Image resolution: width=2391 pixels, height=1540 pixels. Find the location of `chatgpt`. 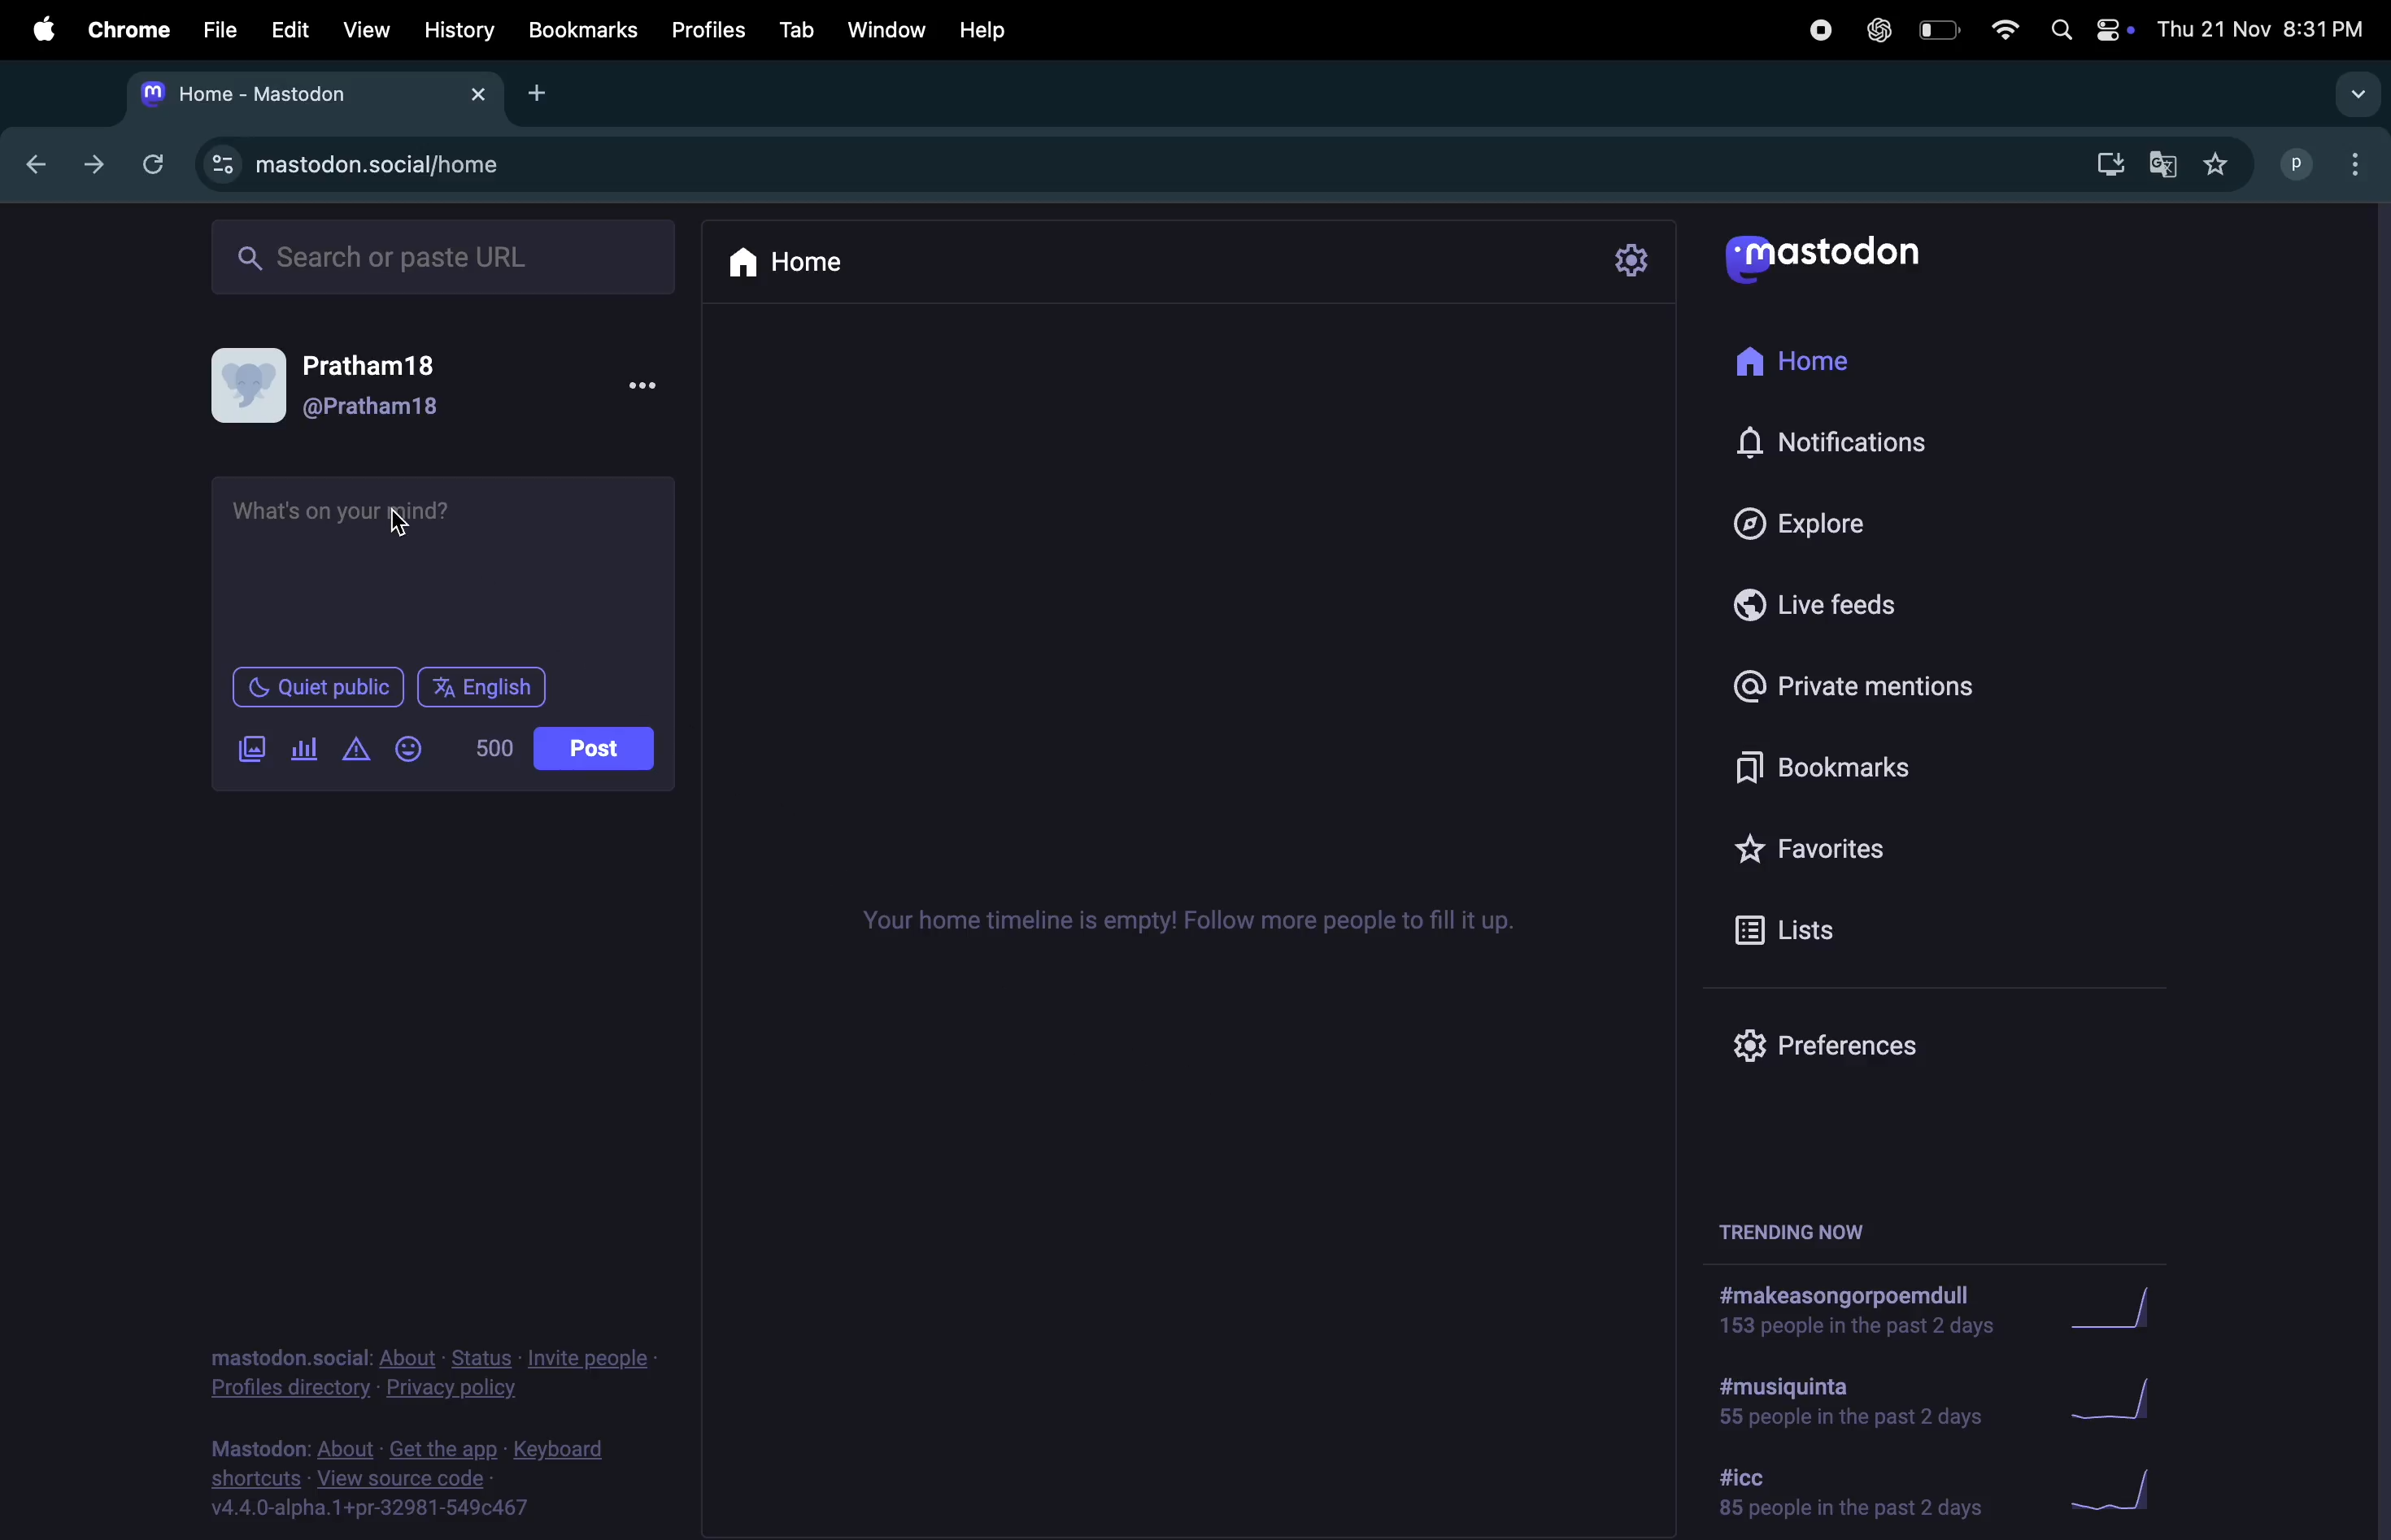

chatgpt is located at coordinates (1876, 30).